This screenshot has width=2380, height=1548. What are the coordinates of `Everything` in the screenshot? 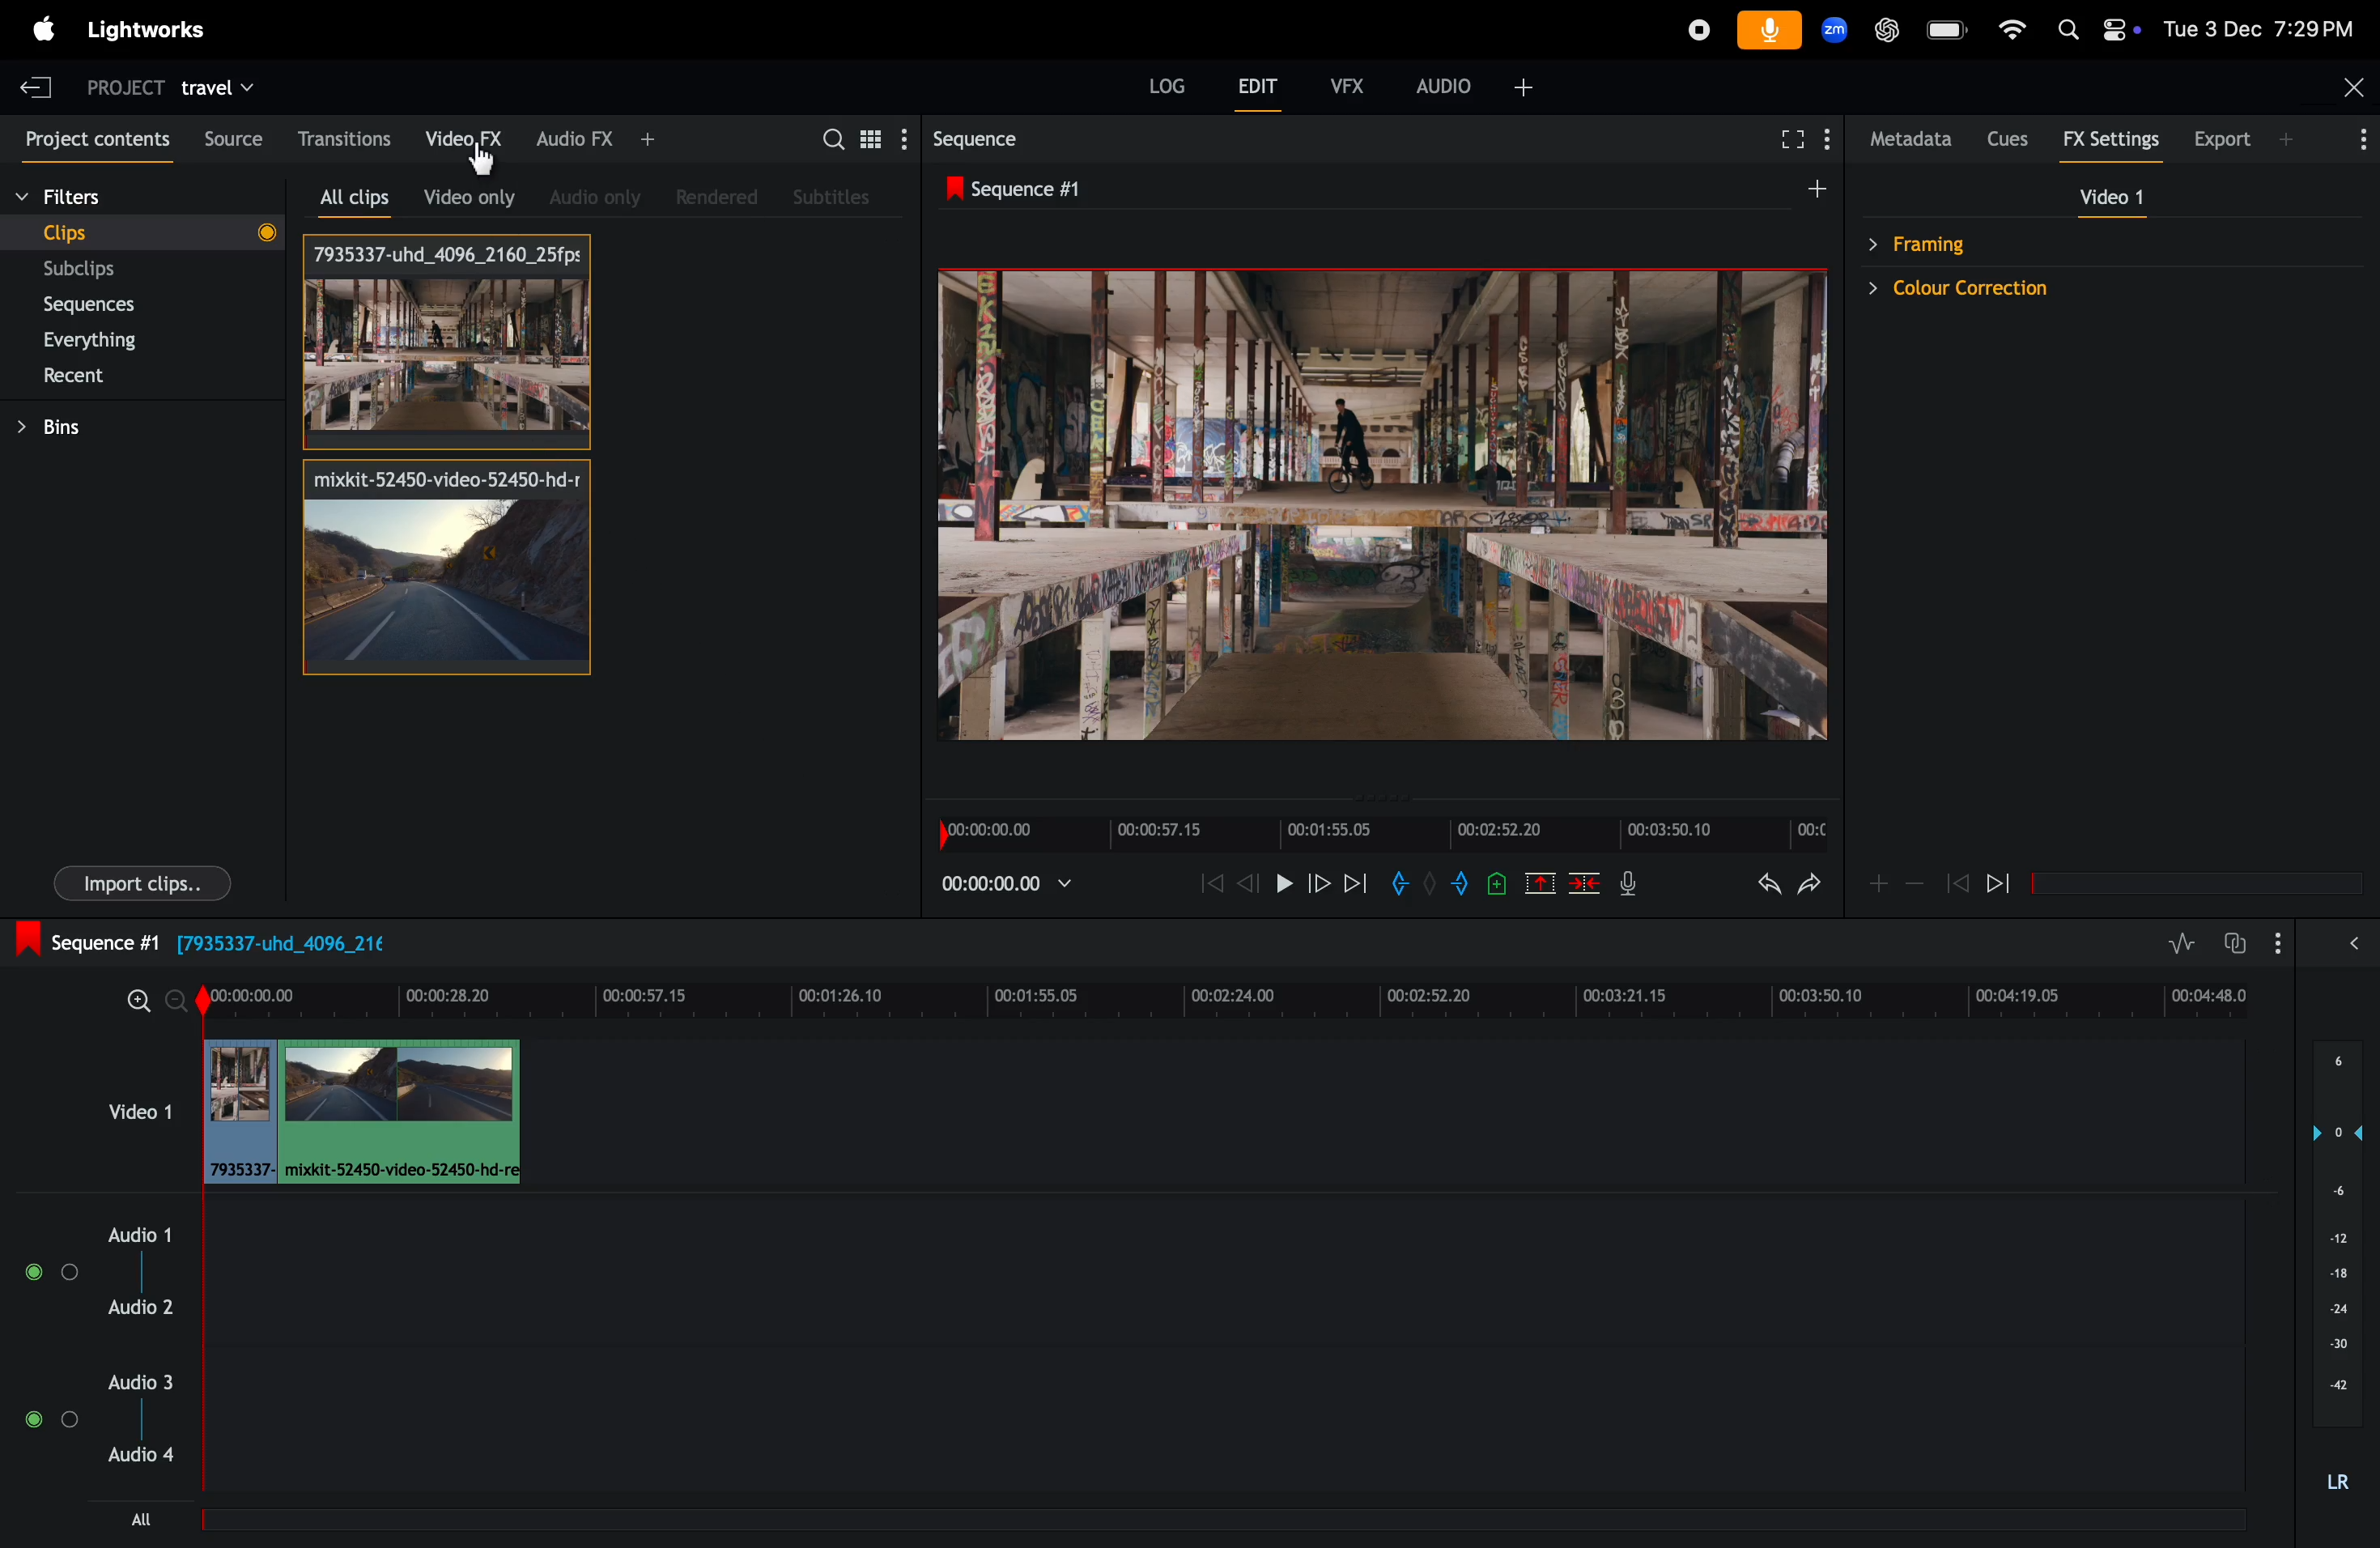 It's located at (133, 339).